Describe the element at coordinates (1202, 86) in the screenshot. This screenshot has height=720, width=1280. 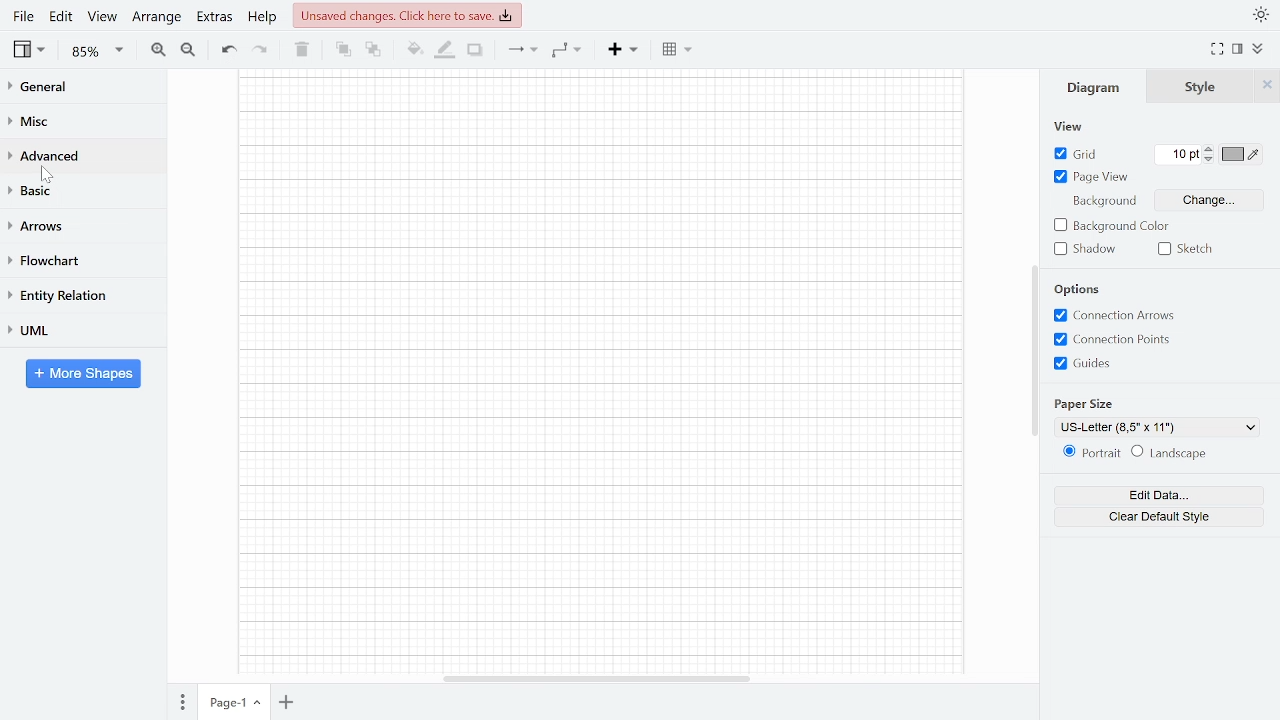
I see `Style` at that location.